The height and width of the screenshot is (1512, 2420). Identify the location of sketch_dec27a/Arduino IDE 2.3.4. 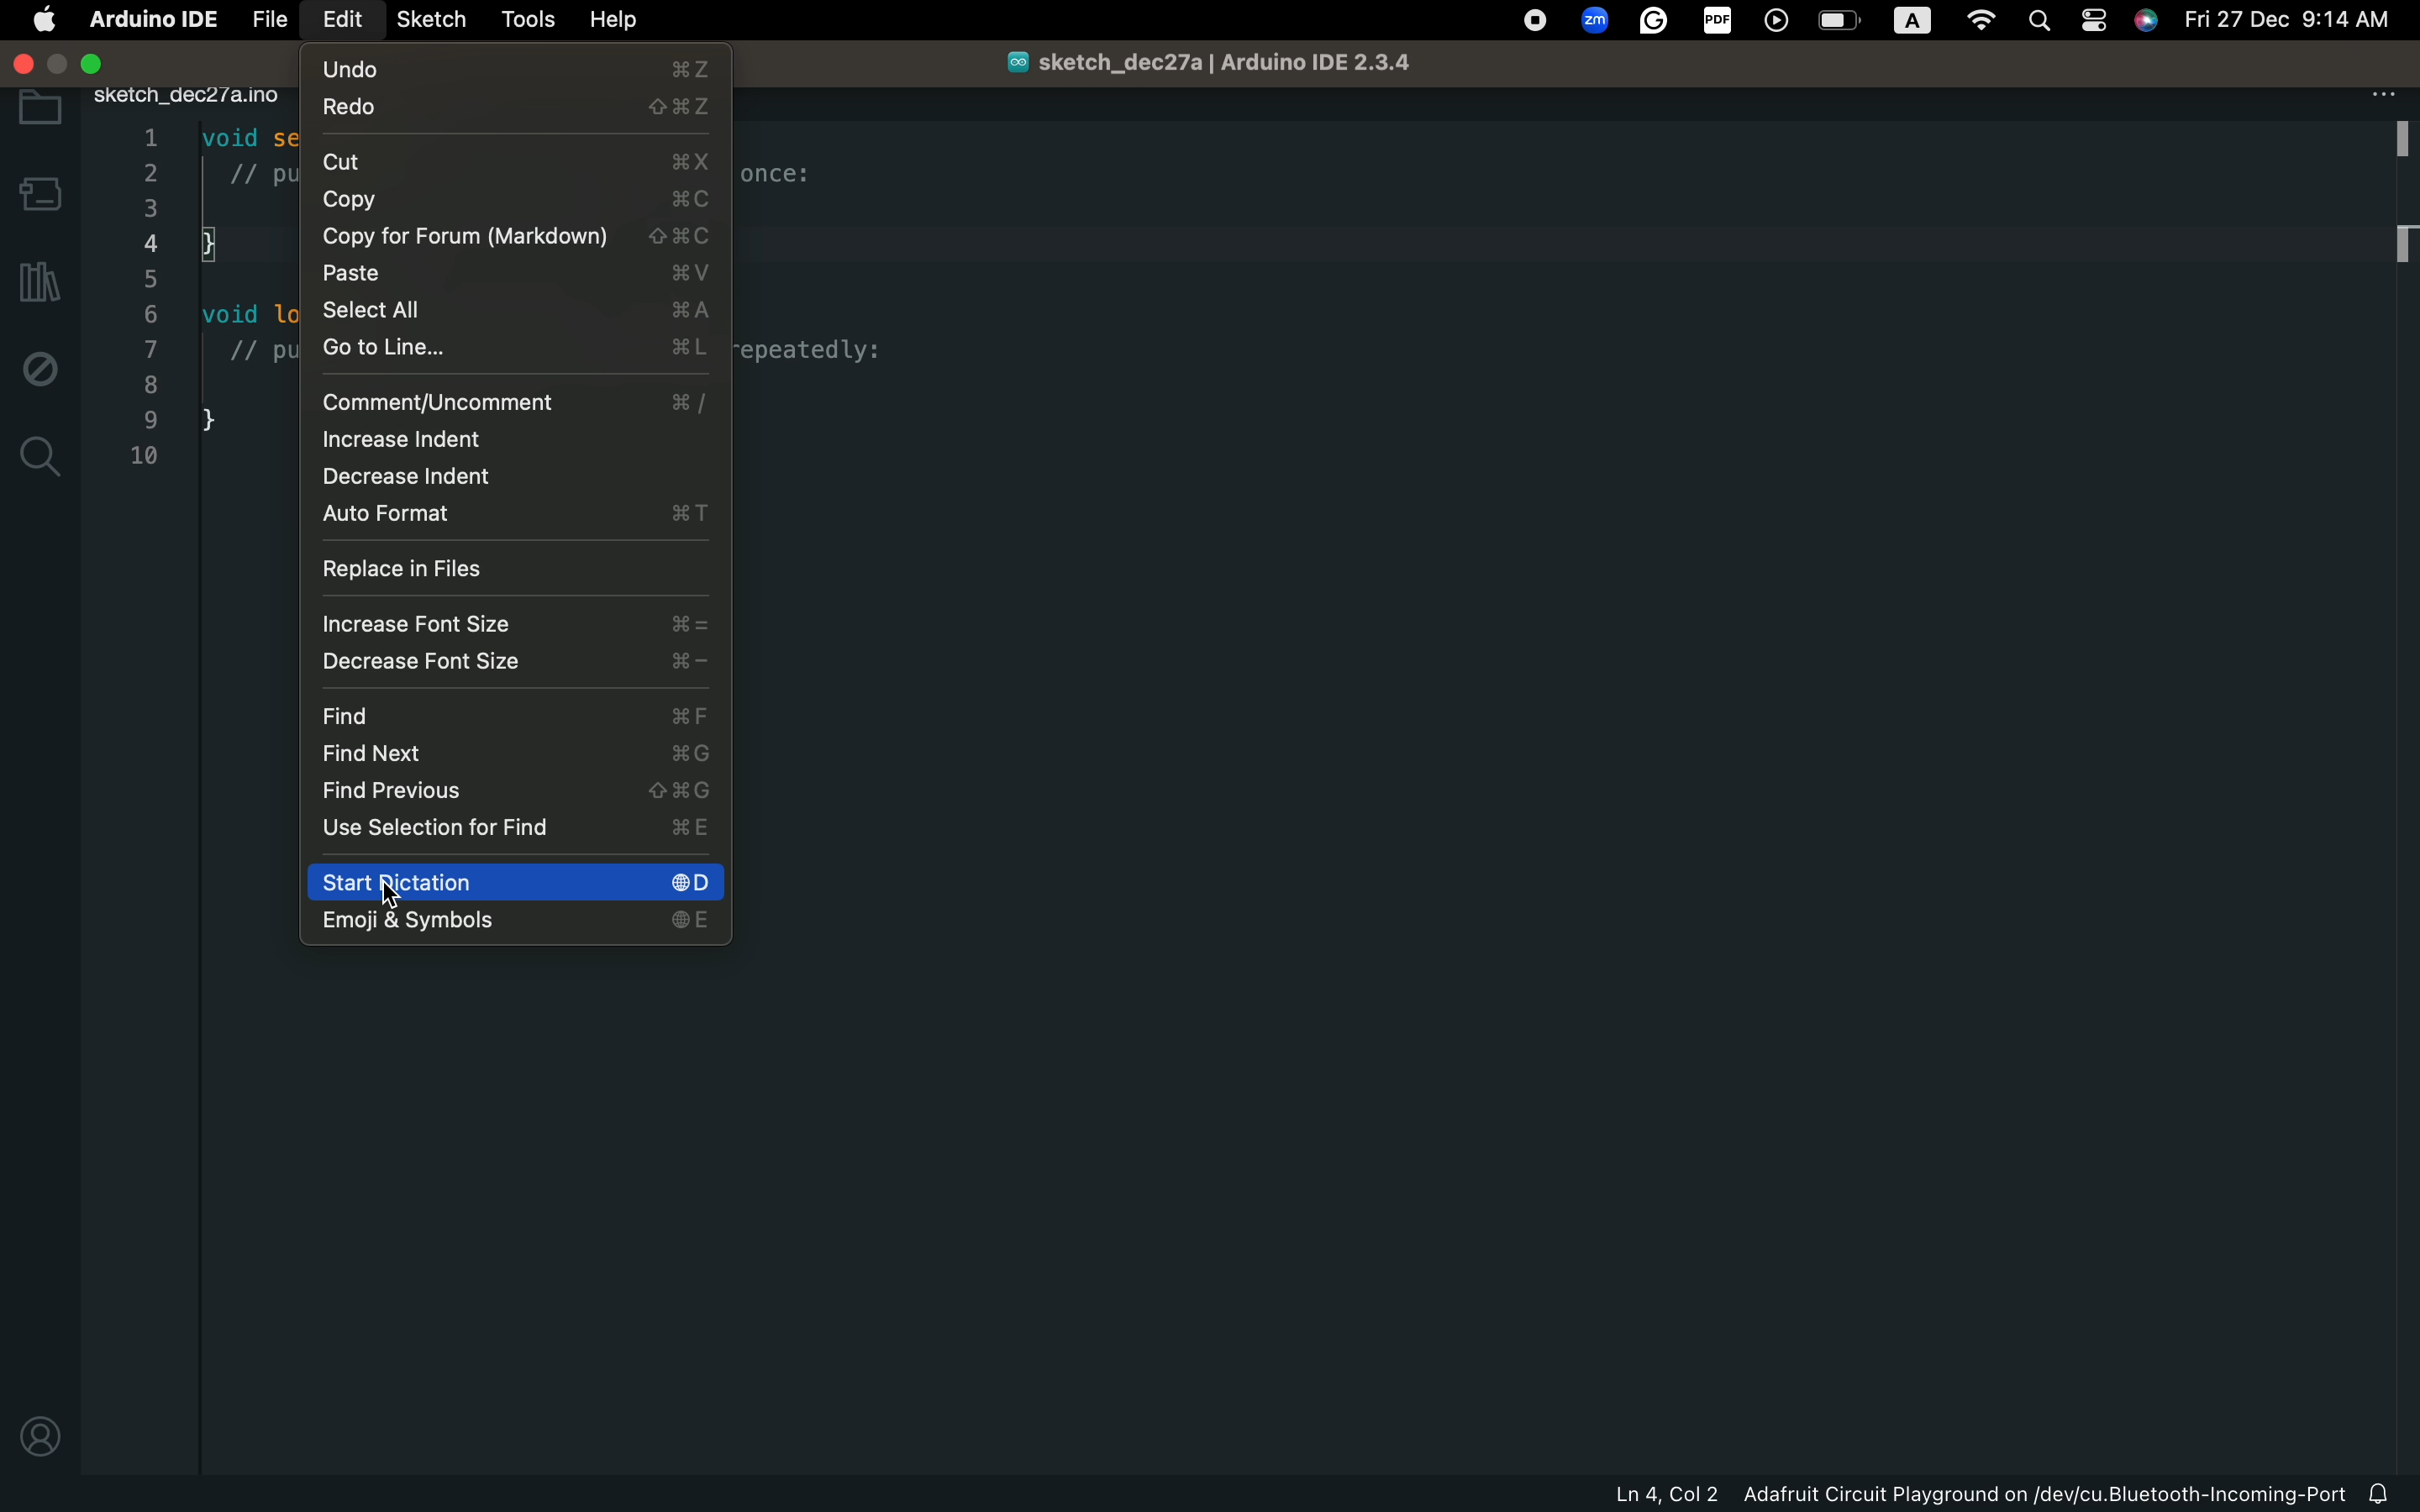
(1238, 65).